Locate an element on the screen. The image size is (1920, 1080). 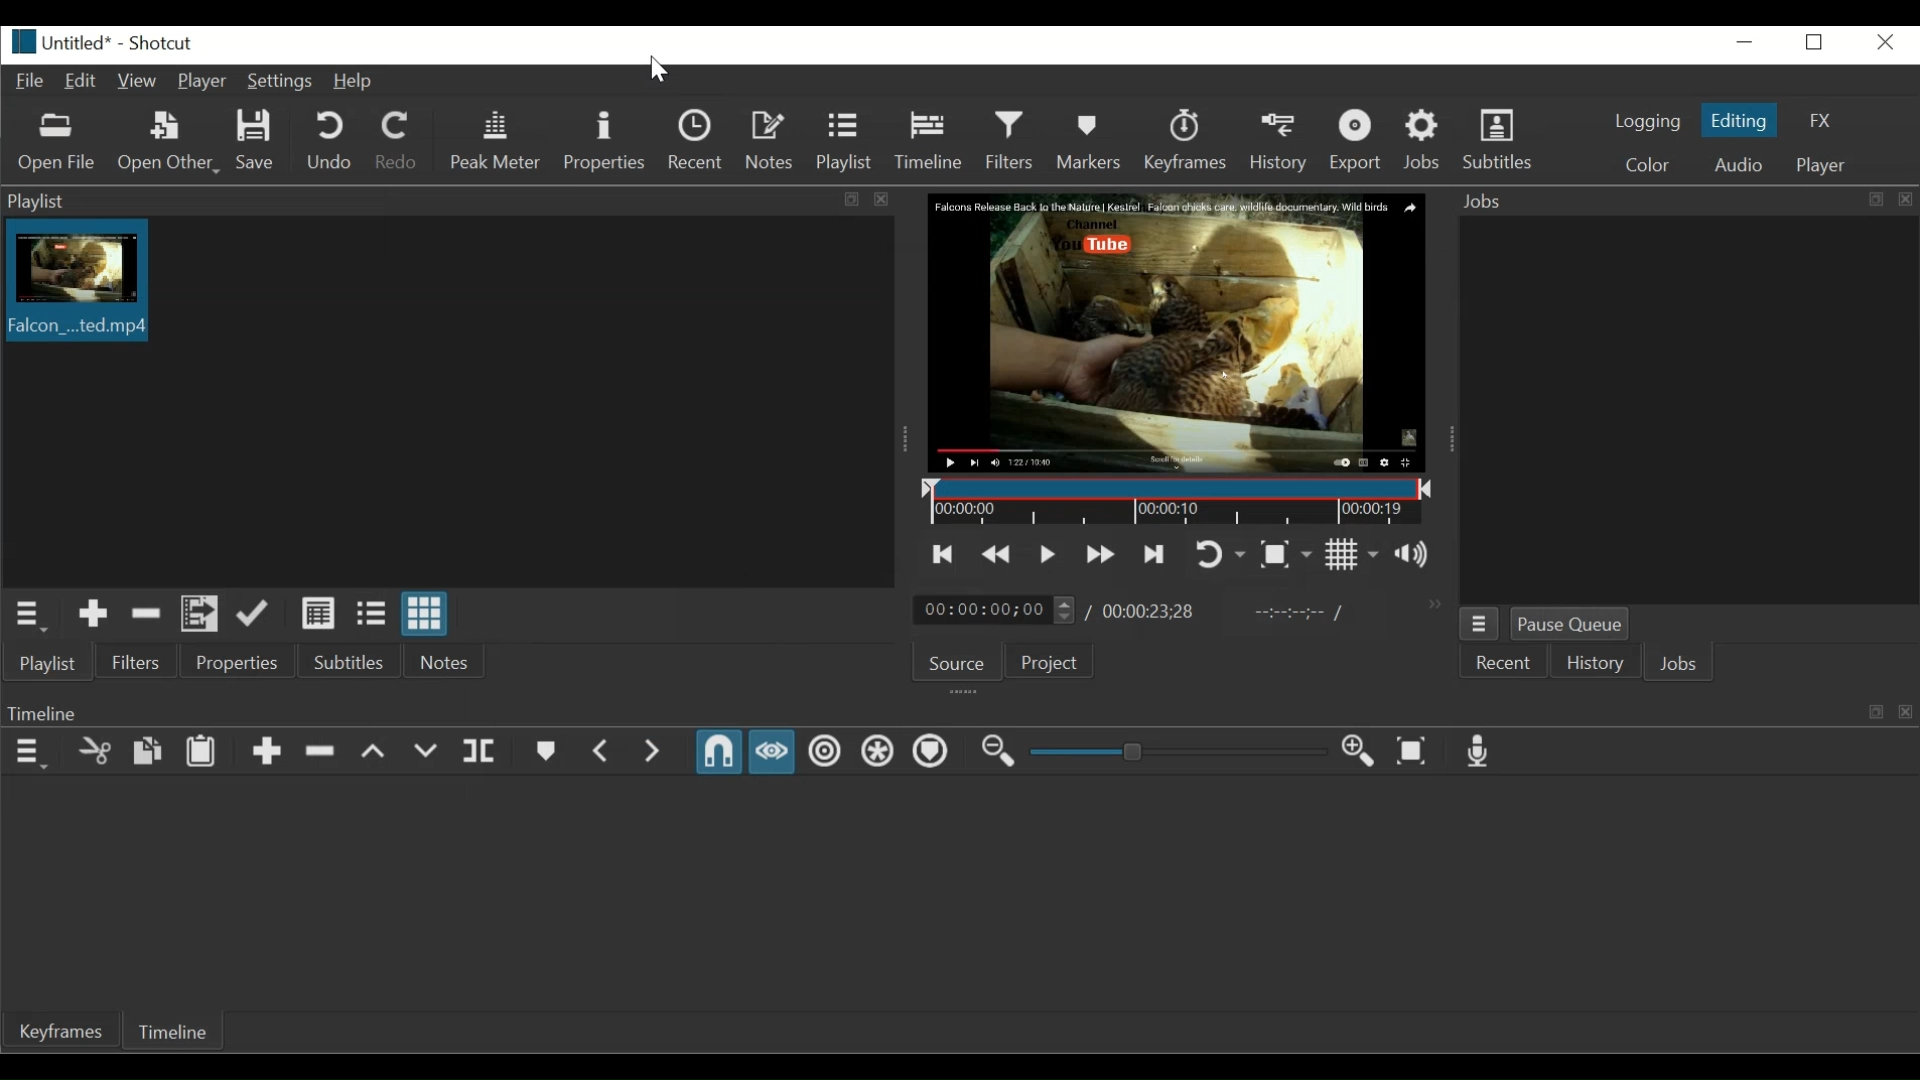
Player is located at coordinates (205, 81).